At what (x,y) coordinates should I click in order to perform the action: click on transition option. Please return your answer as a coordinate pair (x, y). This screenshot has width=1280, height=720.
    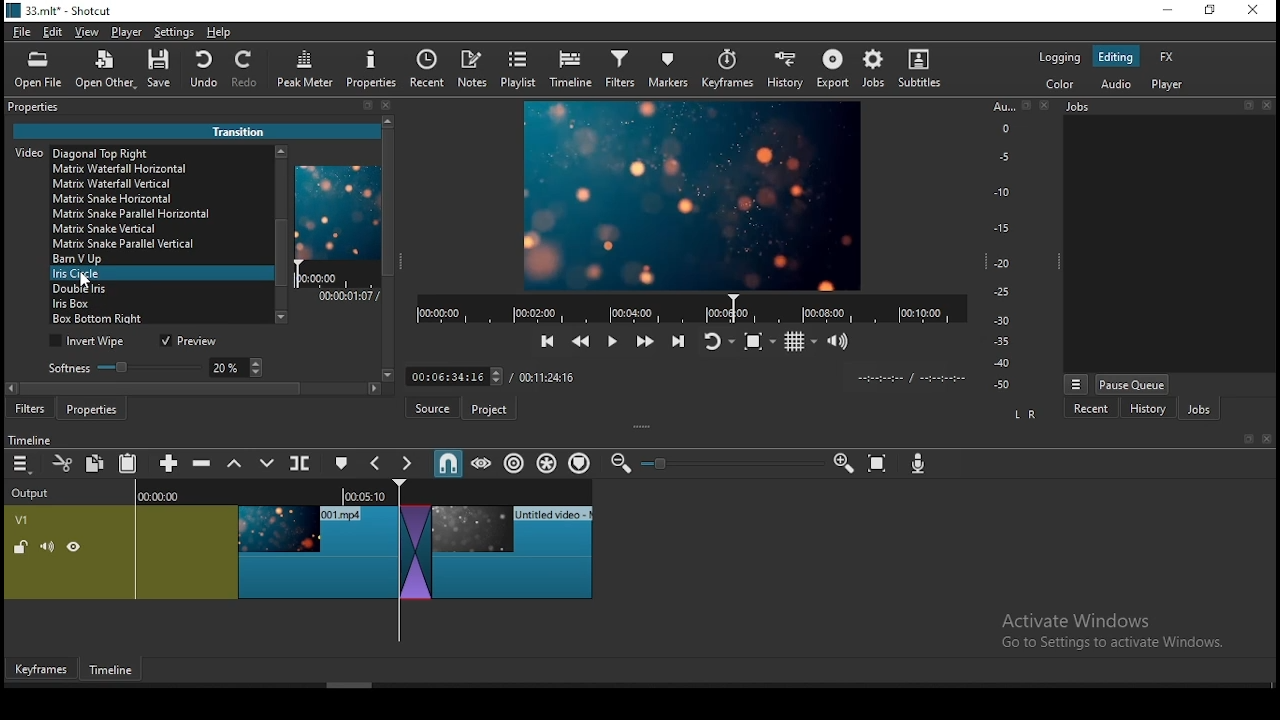
    Looking at the image, I should click on (158, 198).